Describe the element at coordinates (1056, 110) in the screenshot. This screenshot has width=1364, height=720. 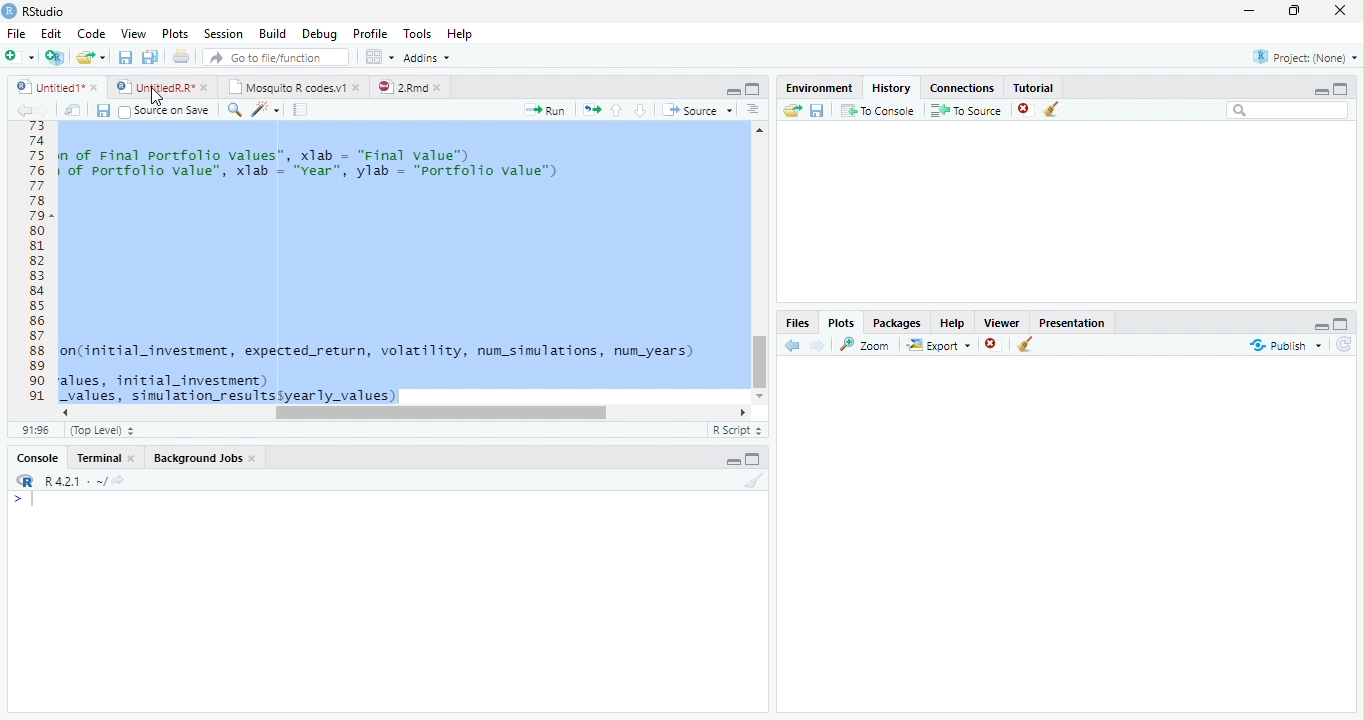
I see `Clear` at that location.